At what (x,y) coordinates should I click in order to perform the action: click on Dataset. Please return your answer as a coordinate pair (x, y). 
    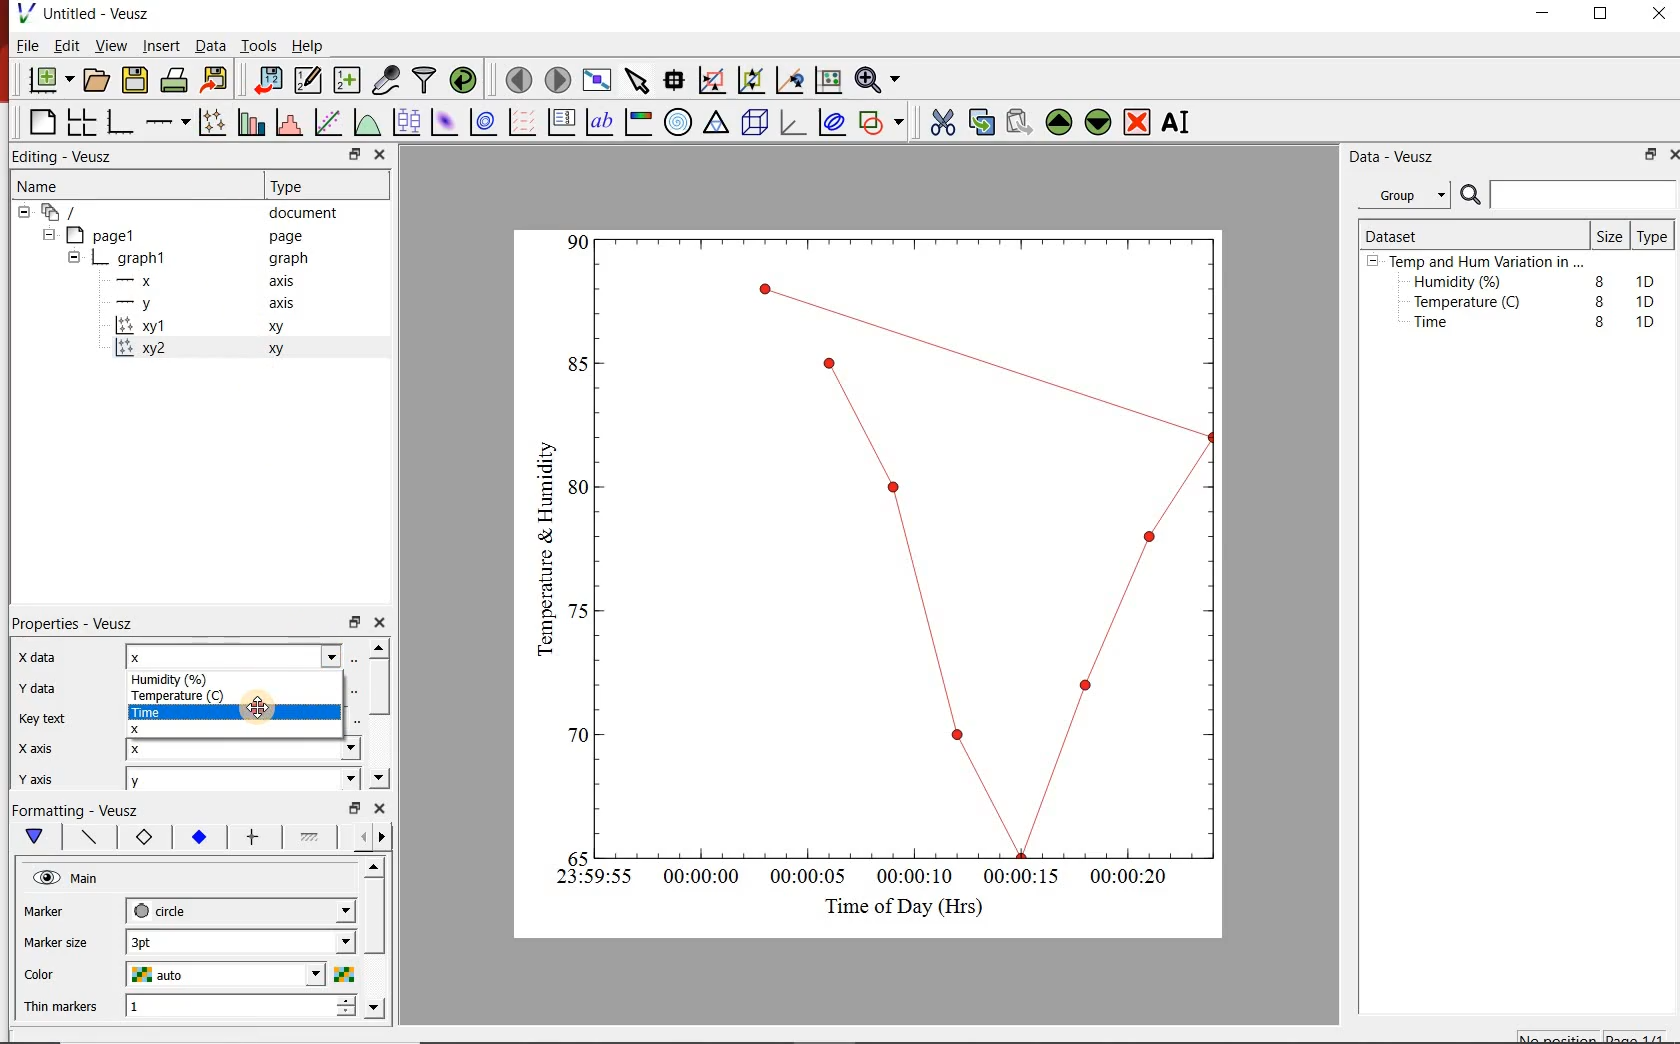
    Looking at the image, I should click on (1400, 233).